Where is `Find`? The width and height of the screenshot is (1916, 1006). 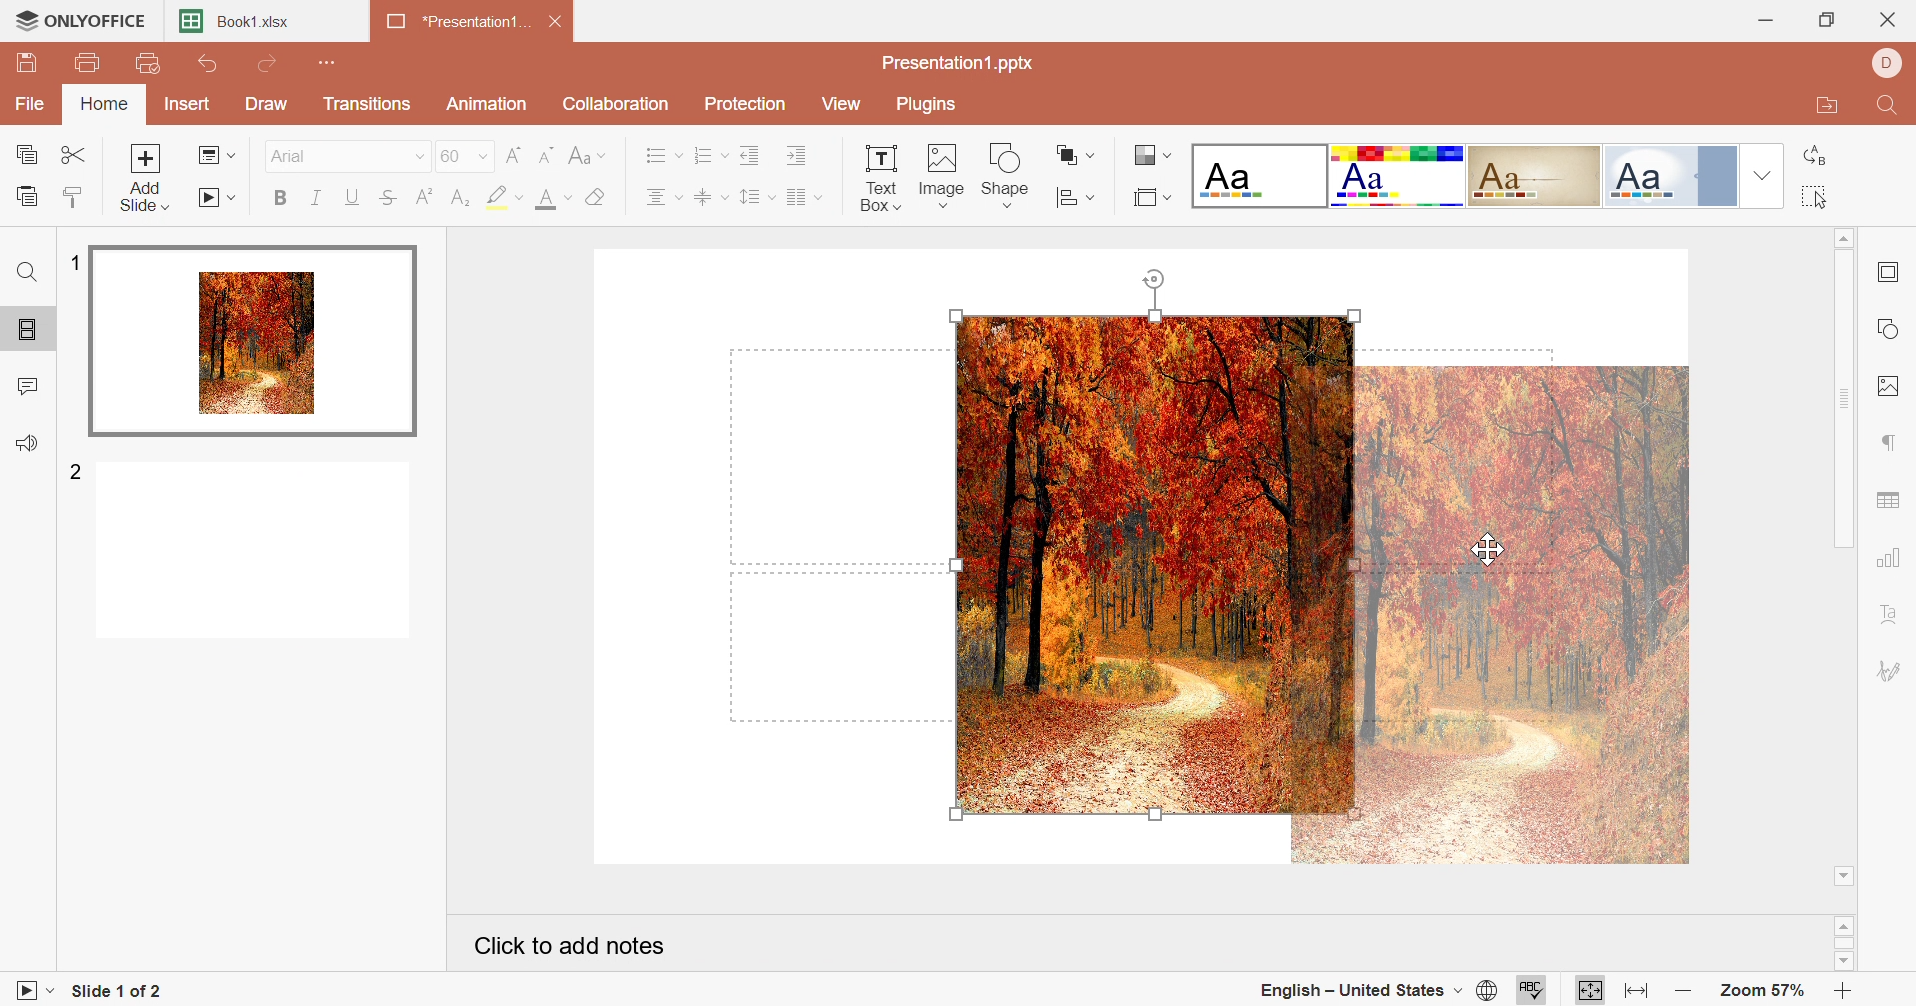
Find is located at coordinates (1888, 111).